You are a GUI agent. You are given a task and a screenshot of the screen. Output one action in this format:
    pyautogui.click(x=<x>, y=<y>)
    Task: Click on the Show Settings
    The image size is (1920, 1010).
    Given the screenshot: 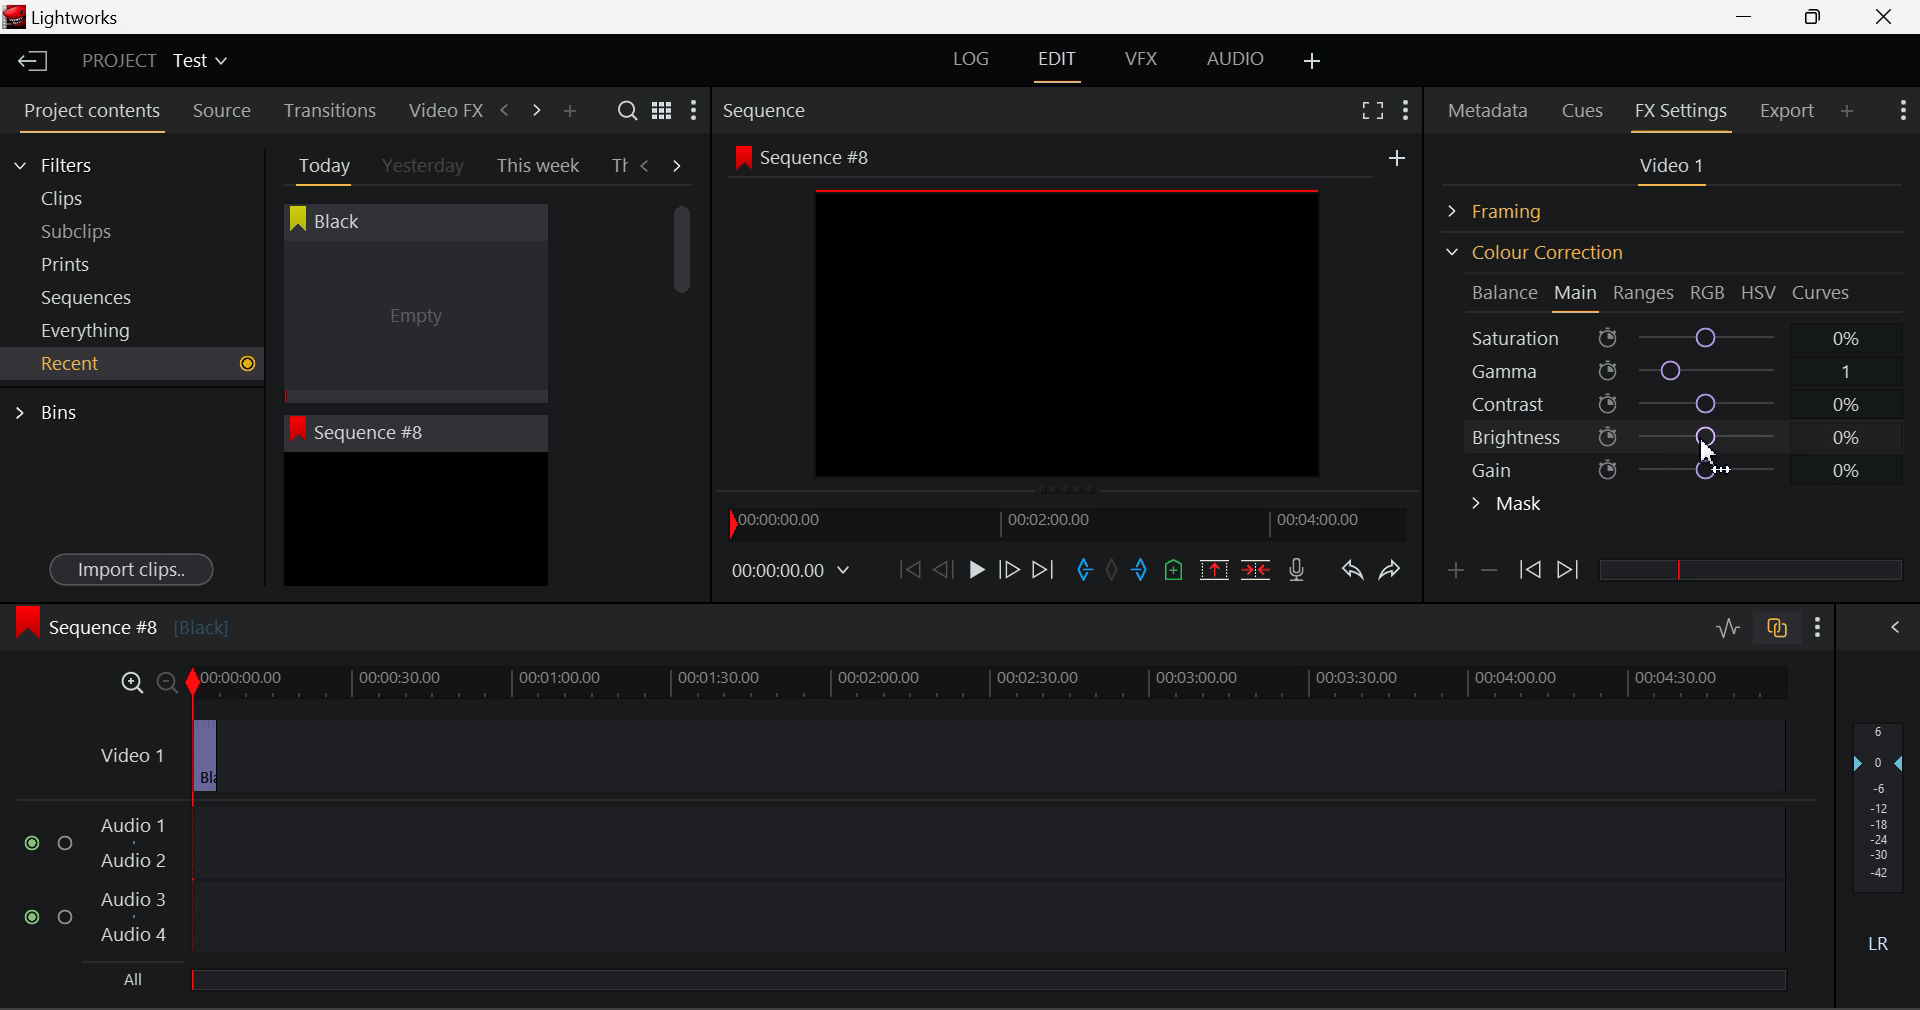 What is the action you would take?
    pyautogui.click(x=1901, y=108)
    